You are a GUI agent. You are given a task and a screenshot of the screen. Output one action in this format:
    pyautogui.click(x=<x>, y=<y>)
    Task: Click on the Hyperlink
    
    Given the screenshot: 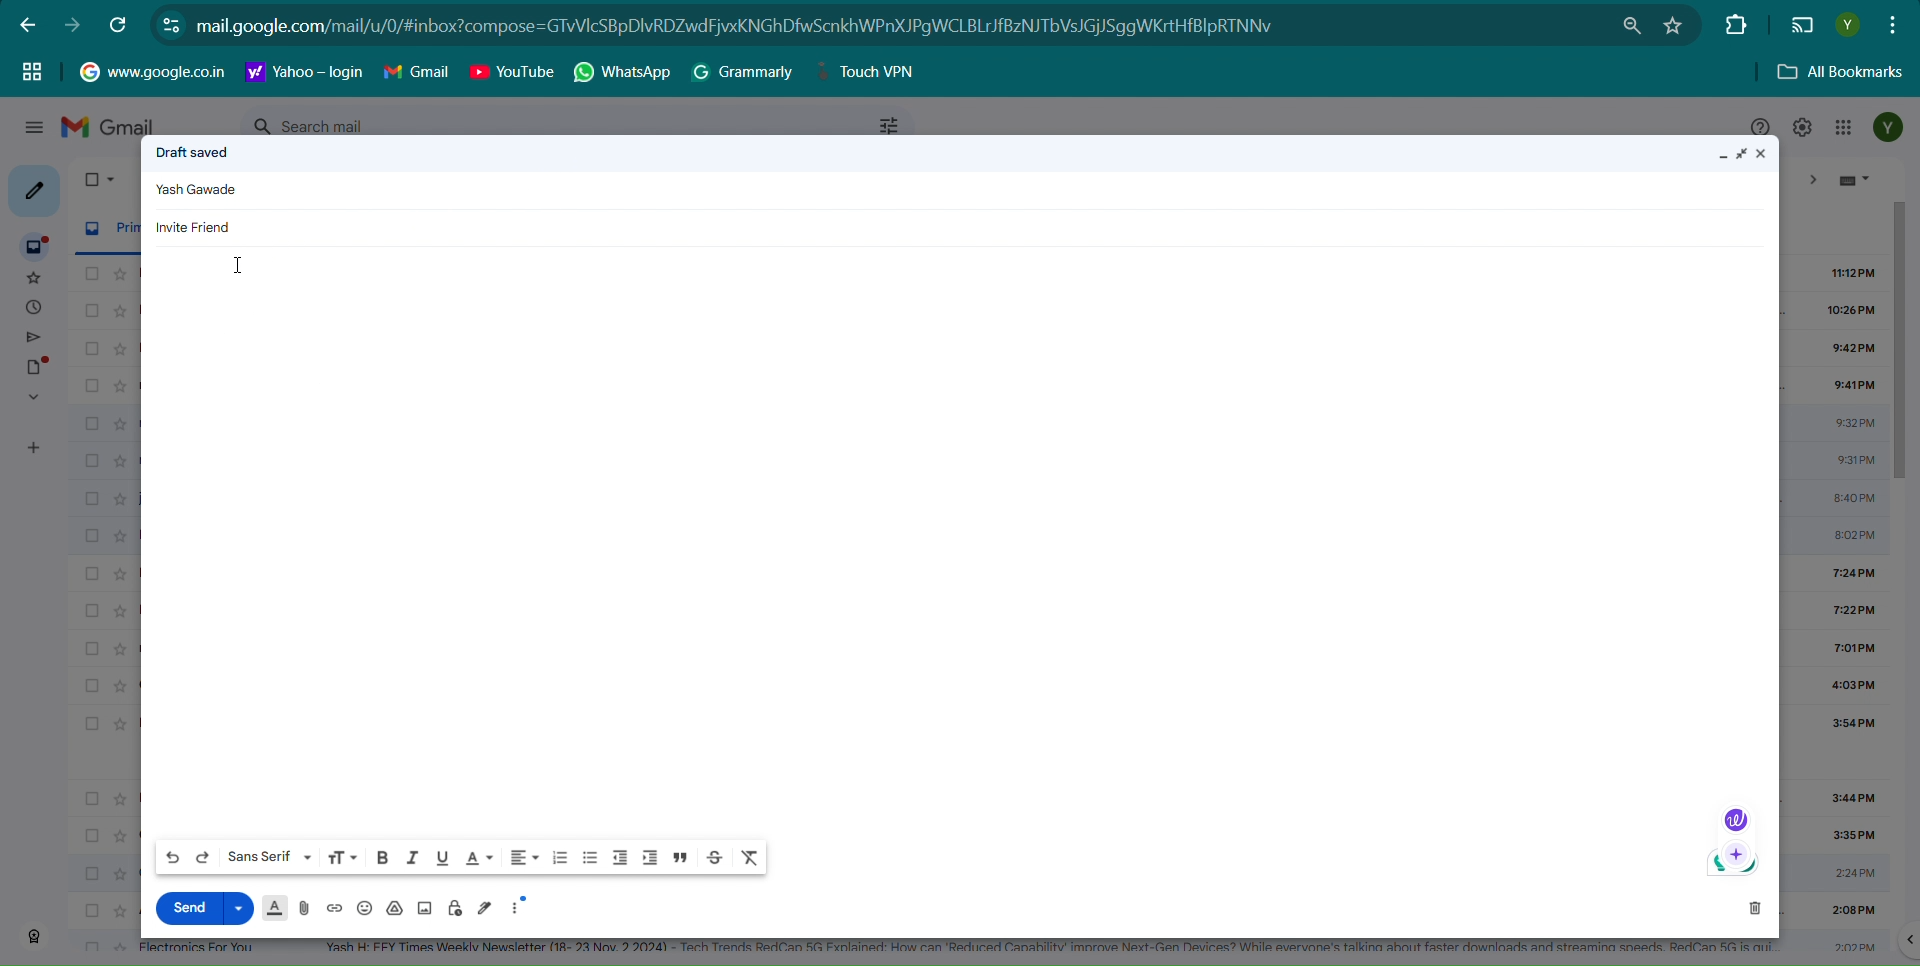 What is the action you would take?
    pyautogui.click(x=305, y=72)
    